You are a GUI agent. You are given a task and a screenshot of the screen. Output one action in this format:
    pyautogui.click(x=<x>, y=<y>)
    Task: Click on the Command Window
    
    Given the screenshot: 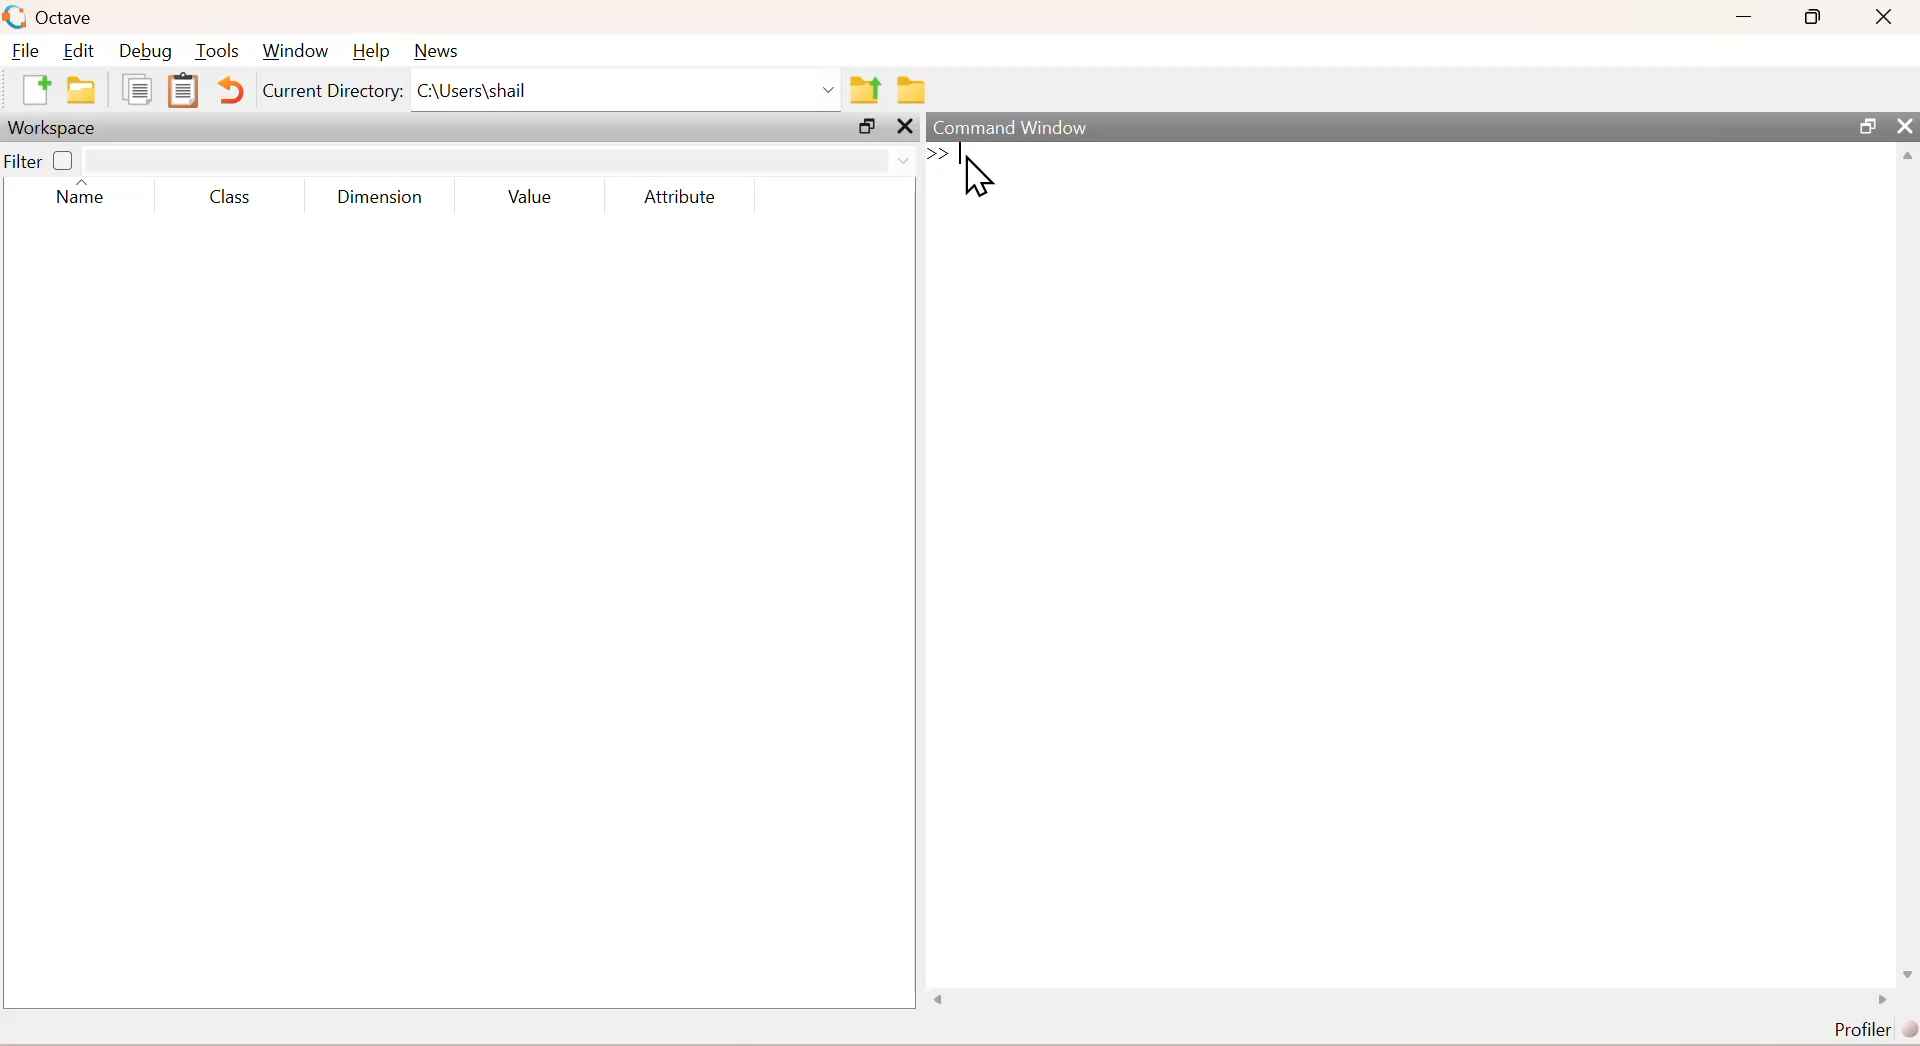 What is the action you would take?
    pyautogui.click(x=1009, y=124)
    